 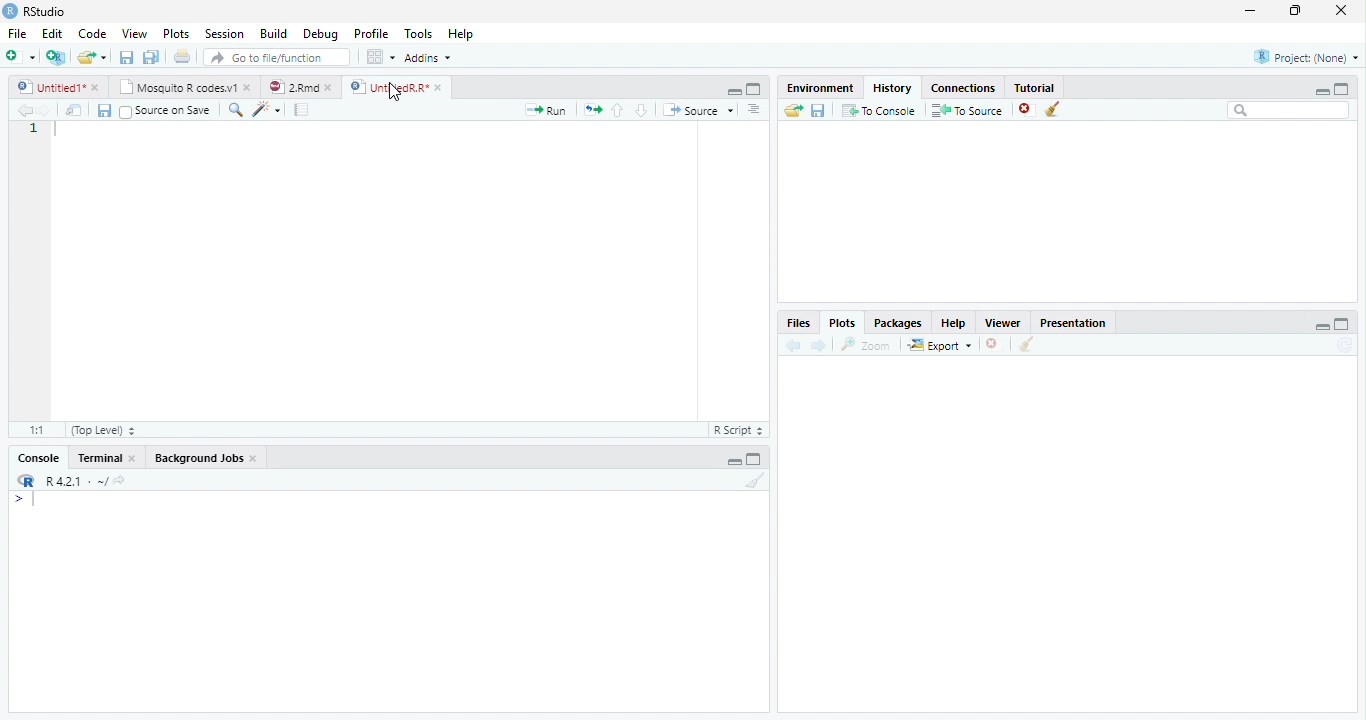 What do you see at coordinates (1343, 324) in the screenshot?
I see `maximize` at bounding box center [1343, 324].